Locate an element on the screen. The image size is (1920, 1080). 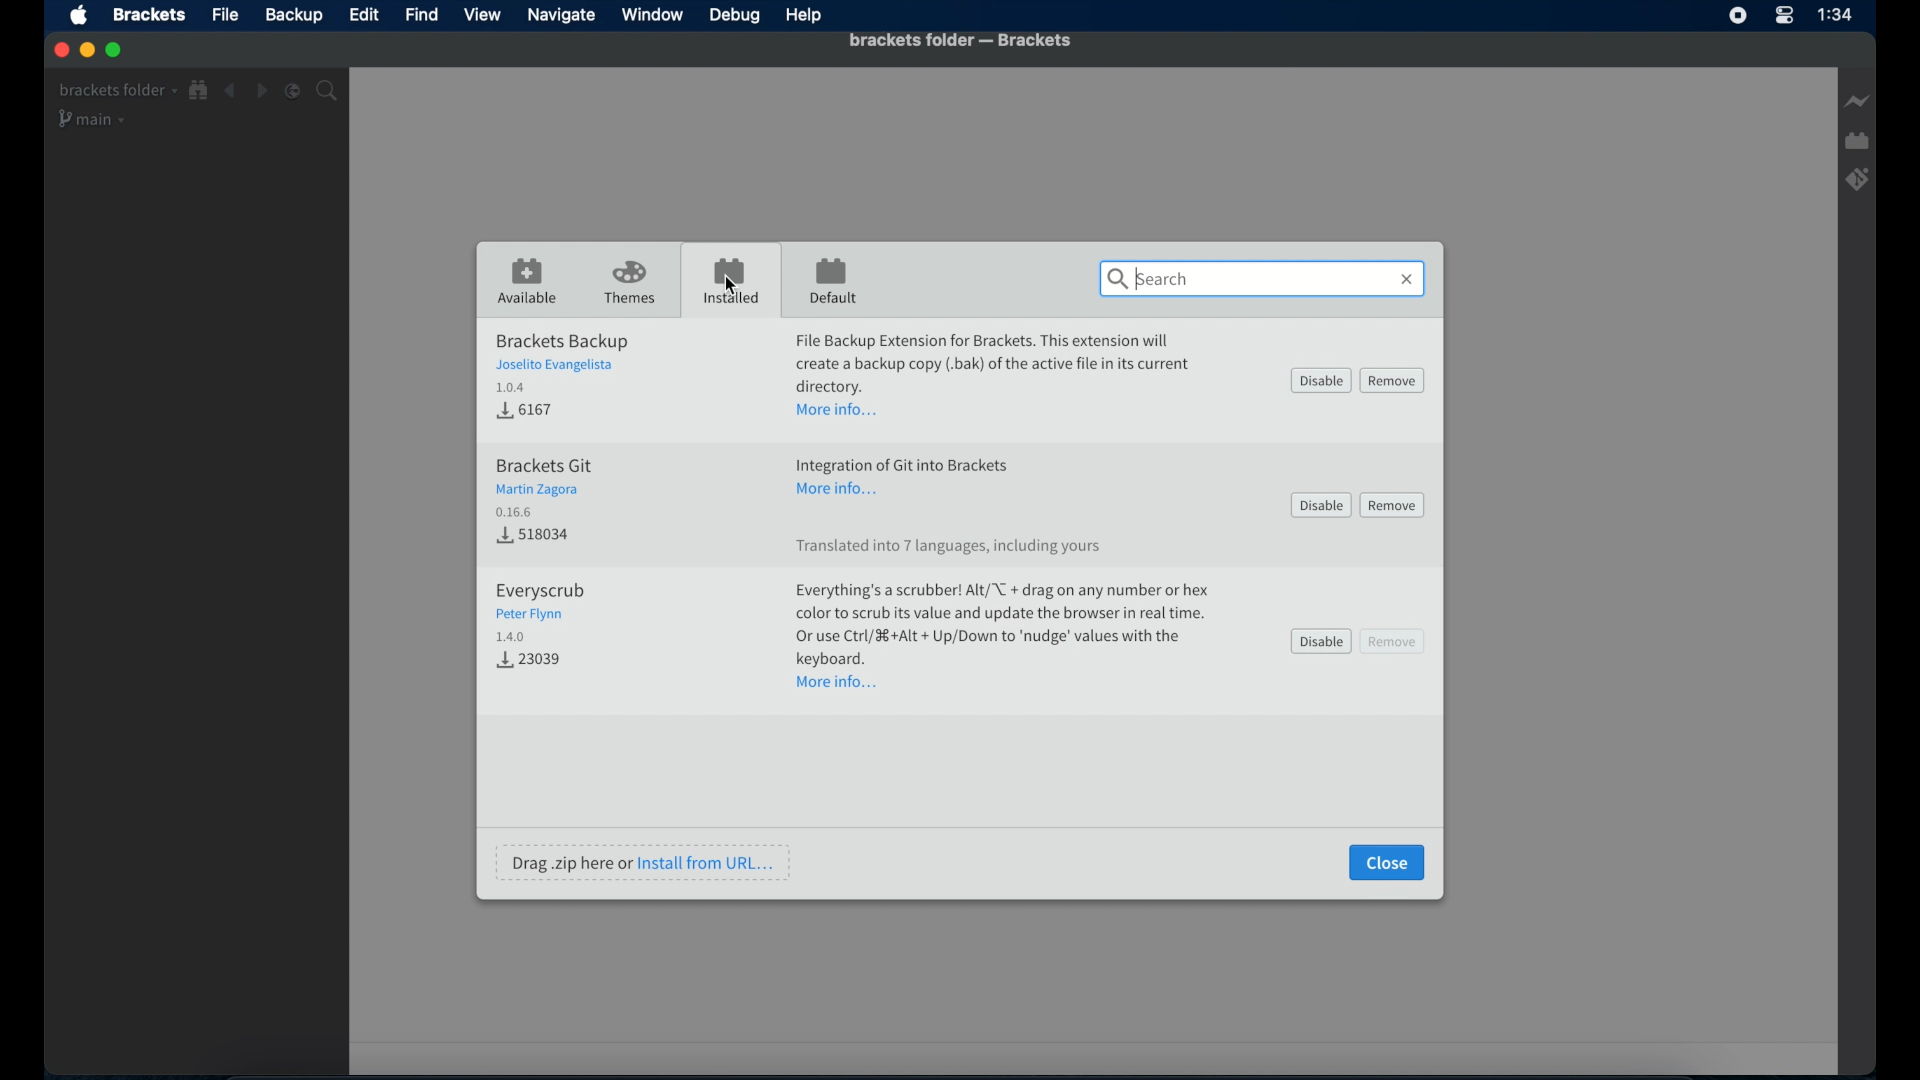
Debug is located at coordinates (735, 15).